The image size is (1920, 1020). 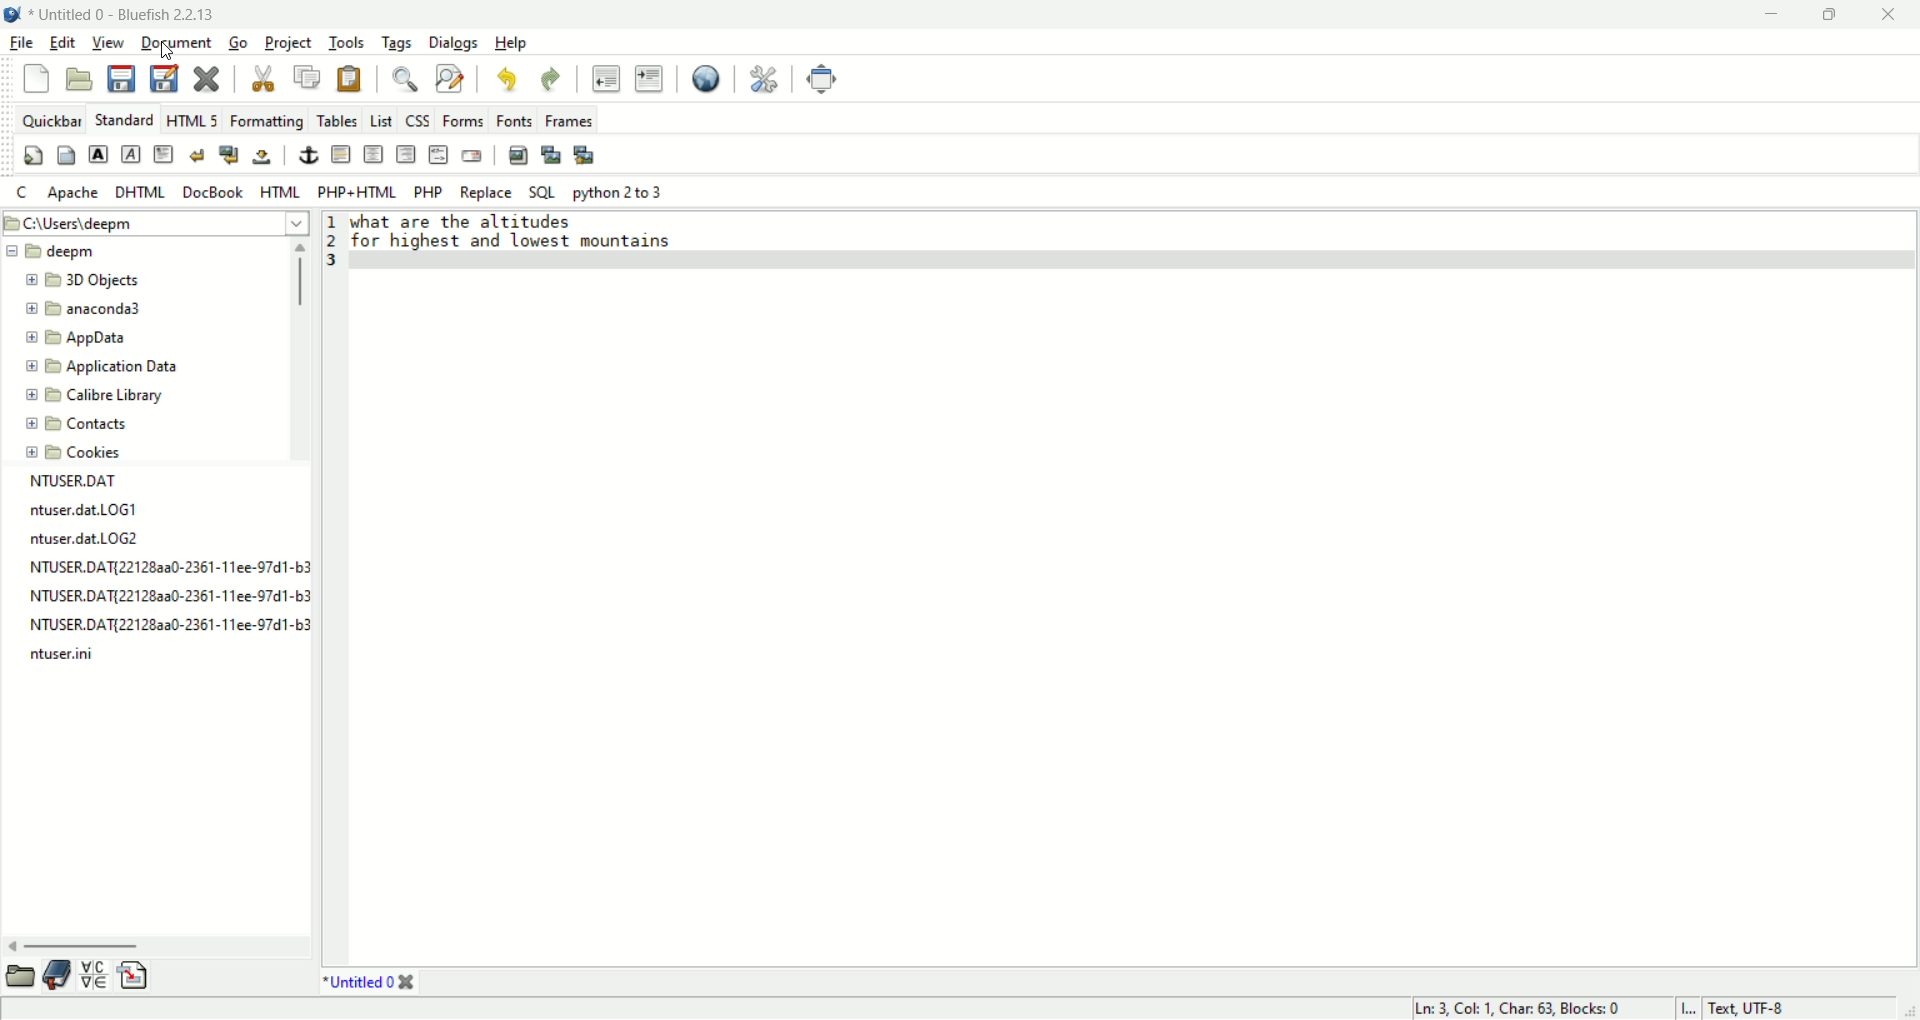 What do you see at coordinates (232, 155) in the screenshot?
I see `break and clear` at bounding box center [232, 155].